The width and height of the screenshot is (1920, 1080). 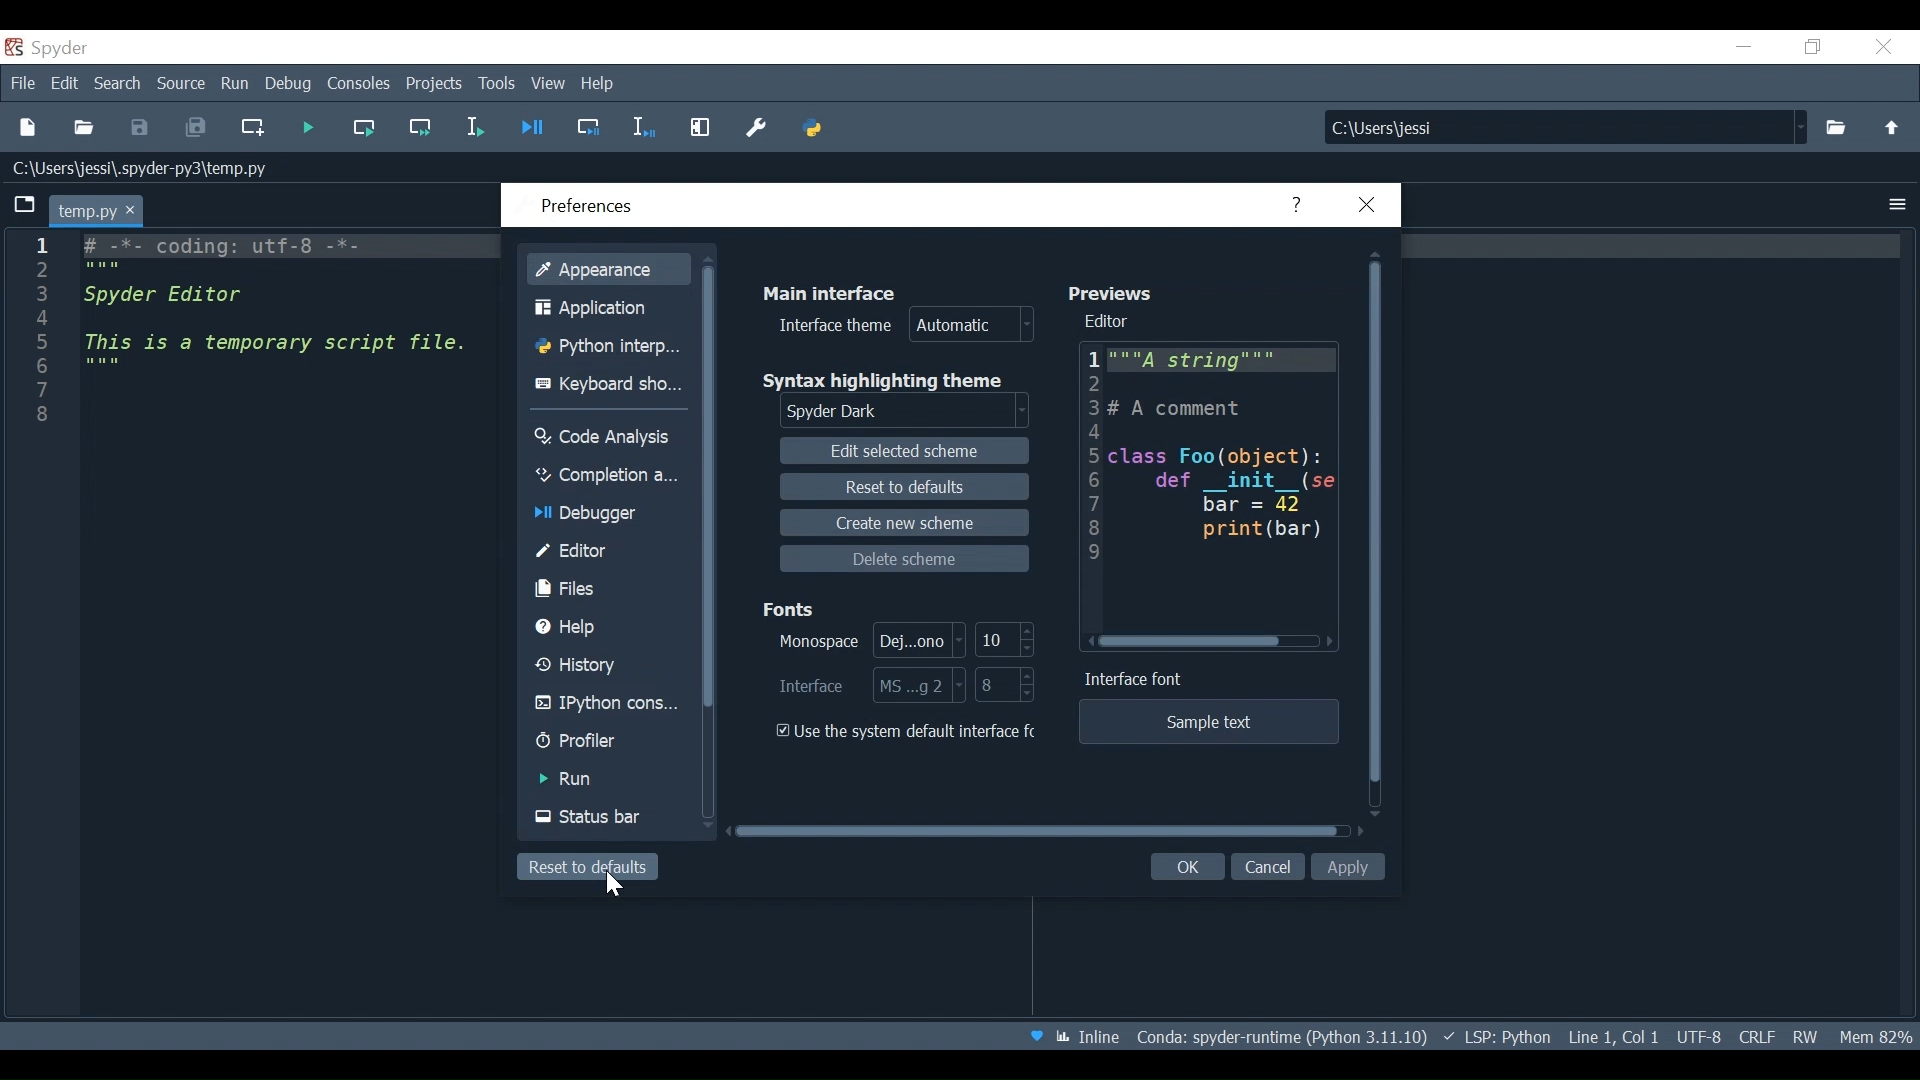 I want to click on Profiler, so click(x=607, y=742).